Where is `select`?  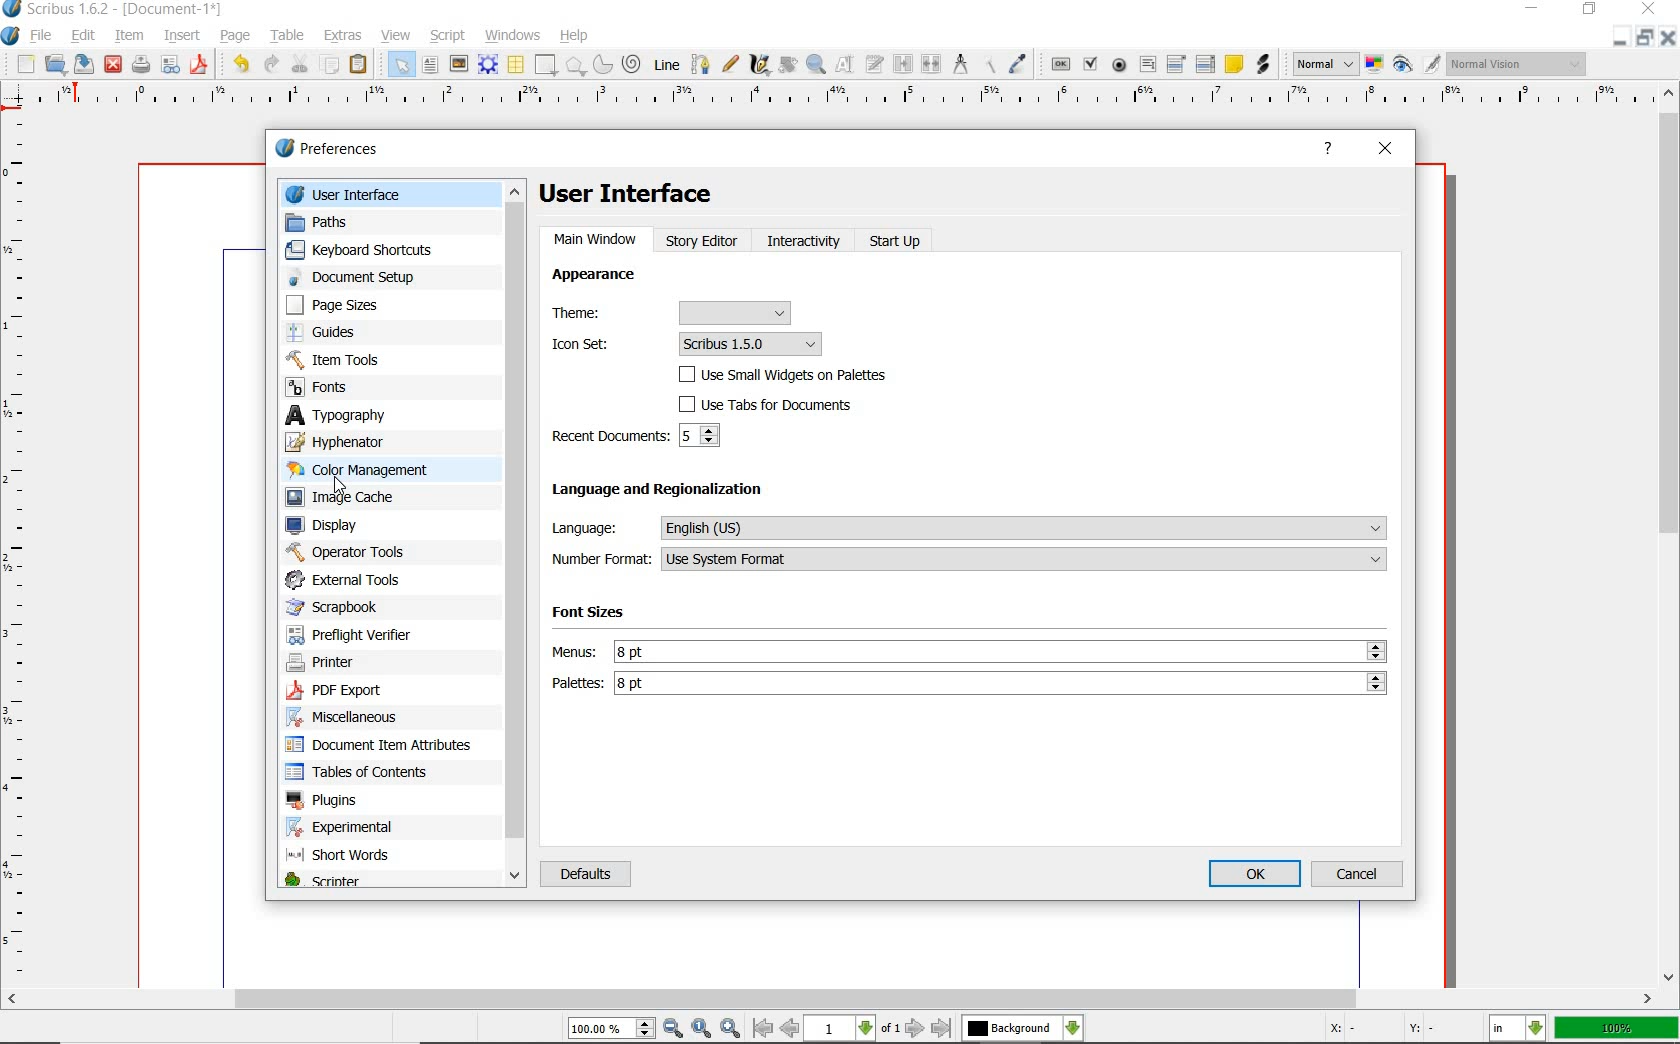
select is located at coordinates (401, 66).